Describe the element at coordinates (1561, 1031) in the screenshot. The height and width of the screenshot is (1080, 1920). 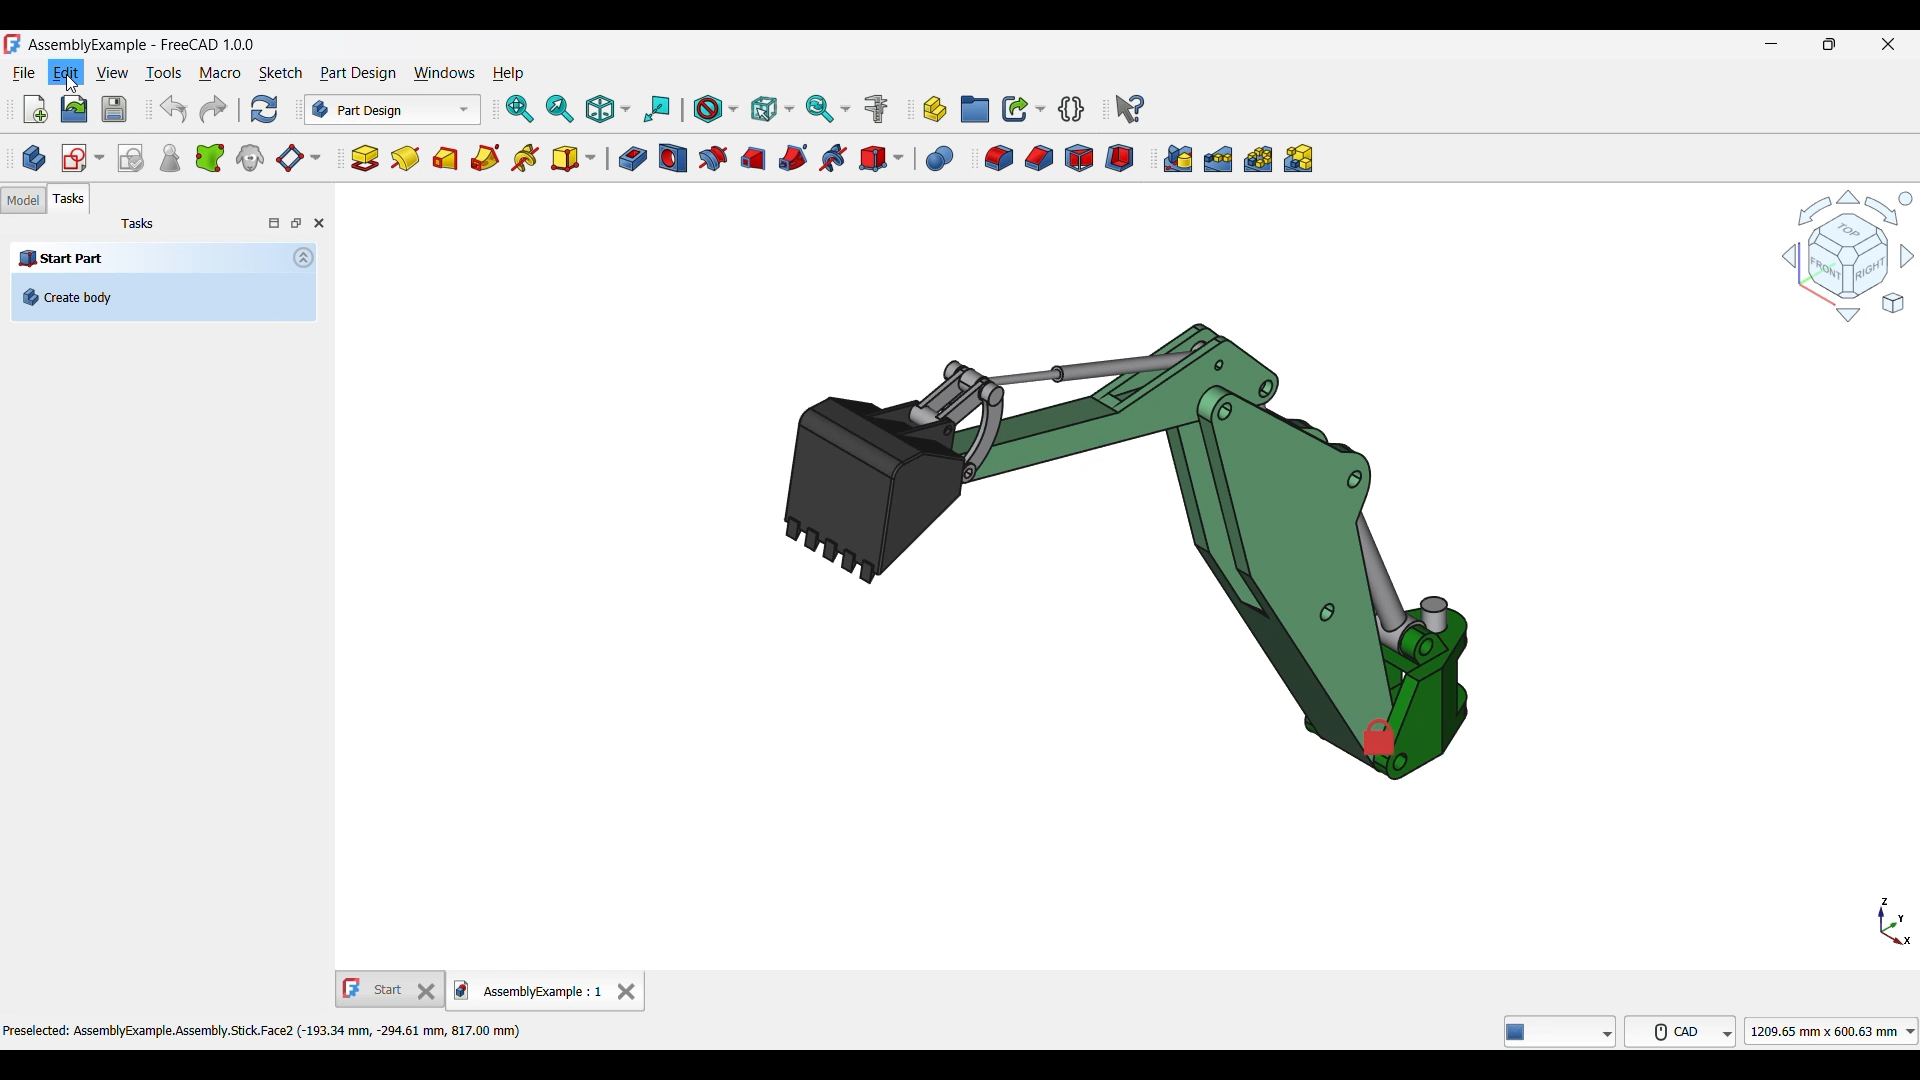
I see `Button` at that location.